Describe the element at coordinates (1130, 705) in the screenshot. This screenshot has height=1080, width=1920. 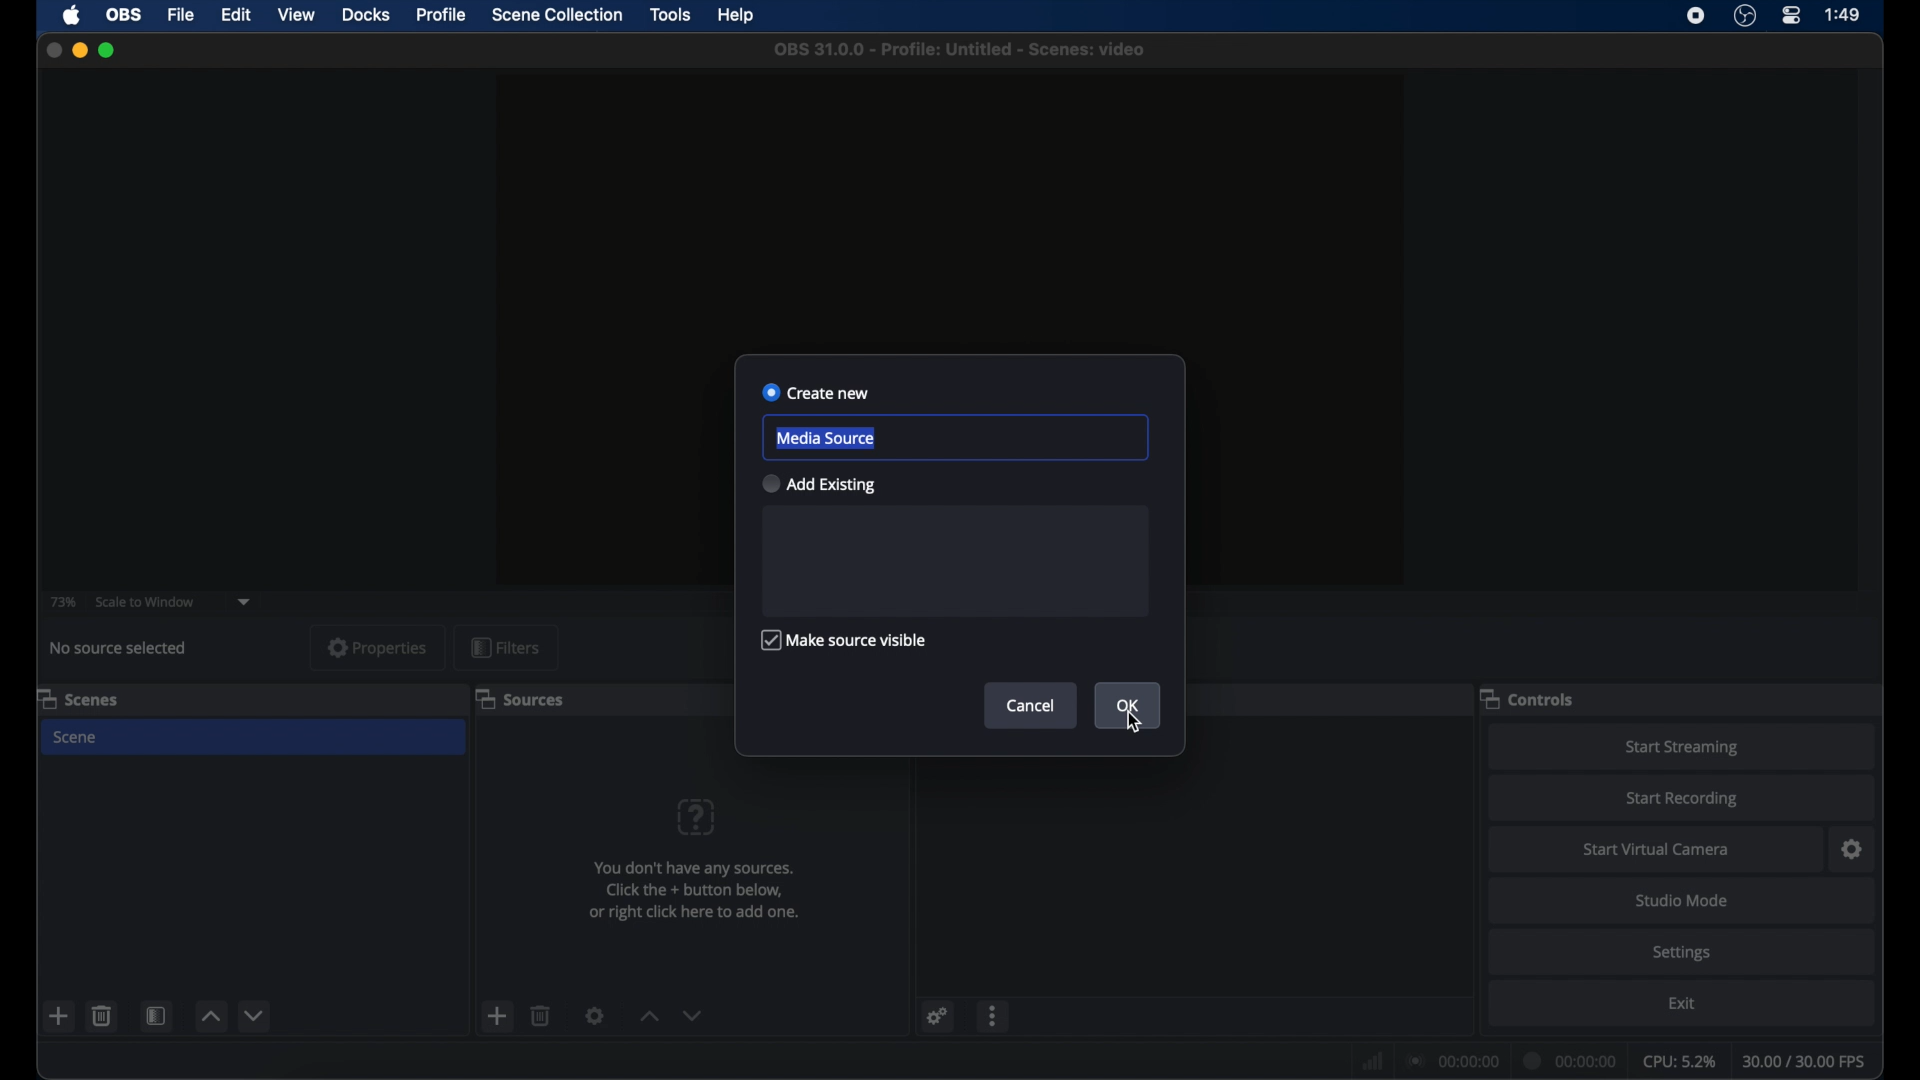
I see `ok` at that location.